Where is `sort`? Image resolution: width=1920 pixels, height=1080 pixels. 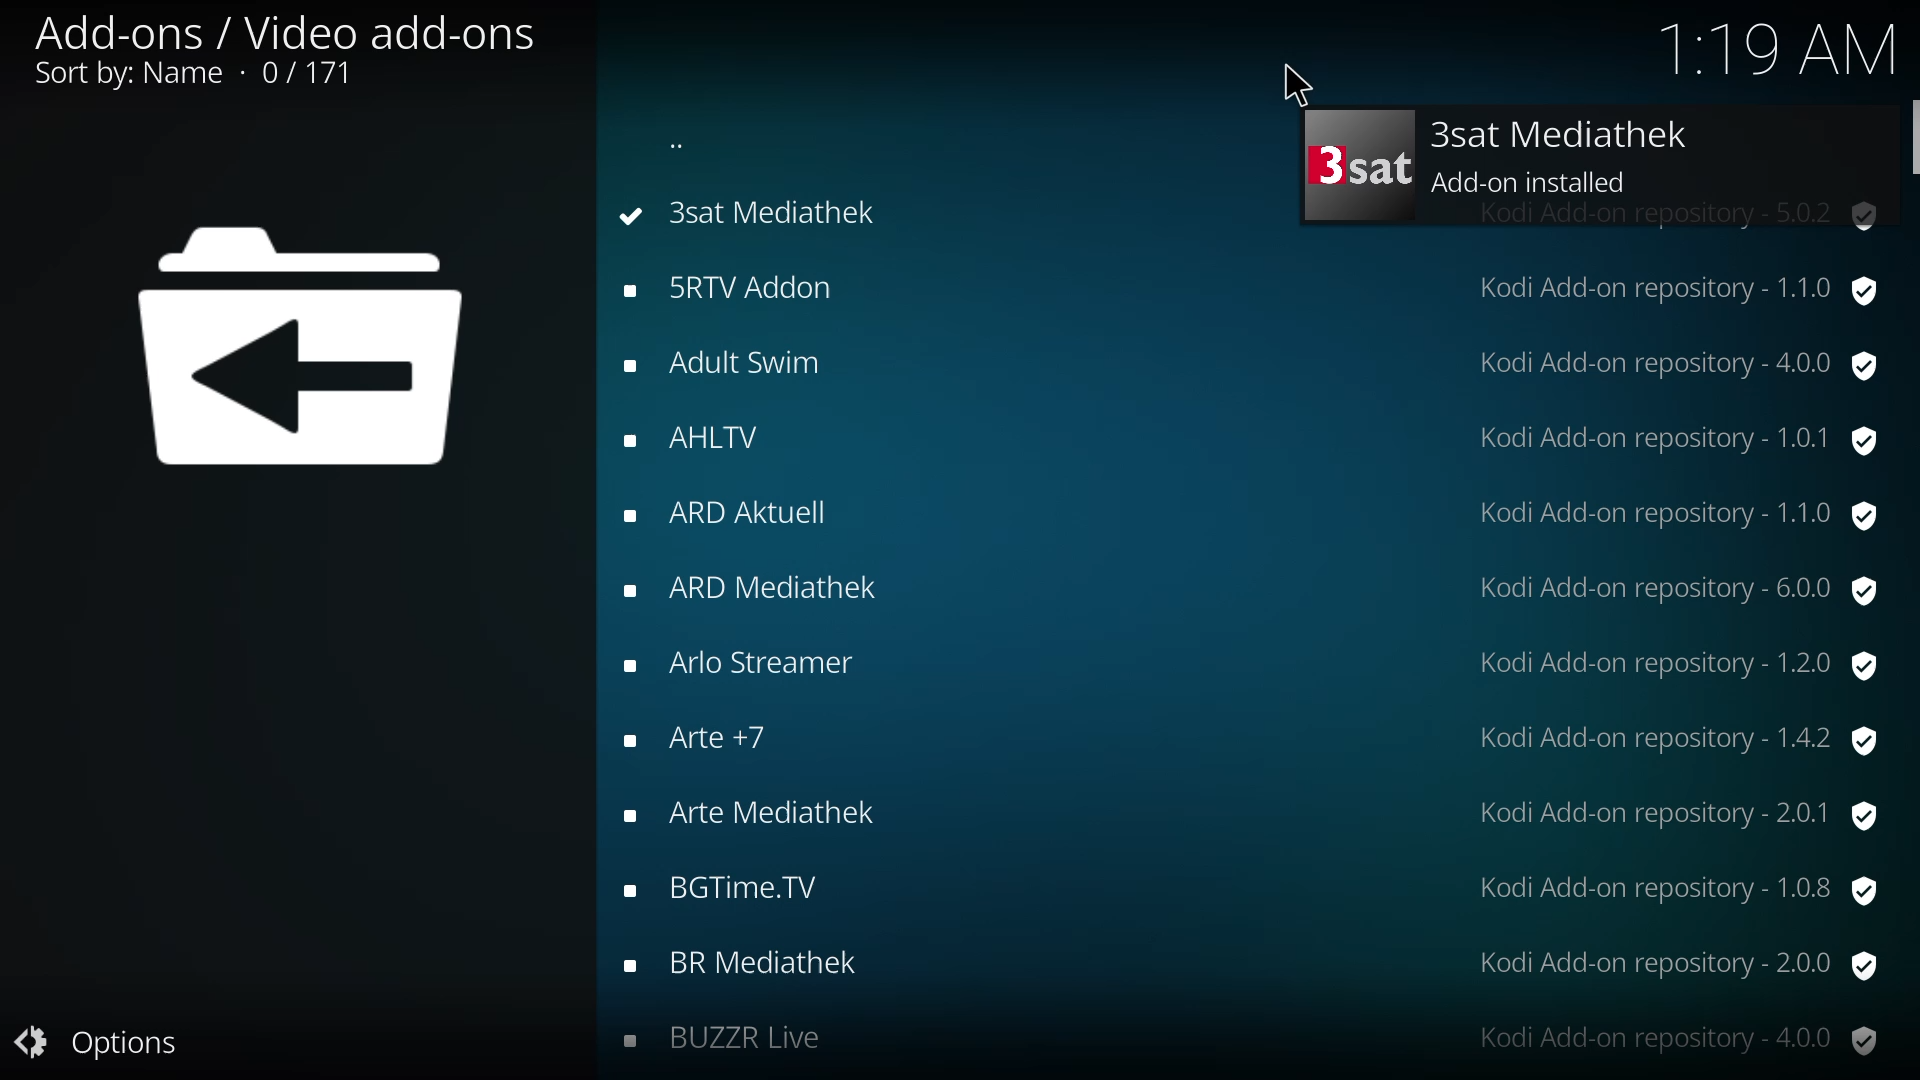
sort is located at coordinates (195, 76).